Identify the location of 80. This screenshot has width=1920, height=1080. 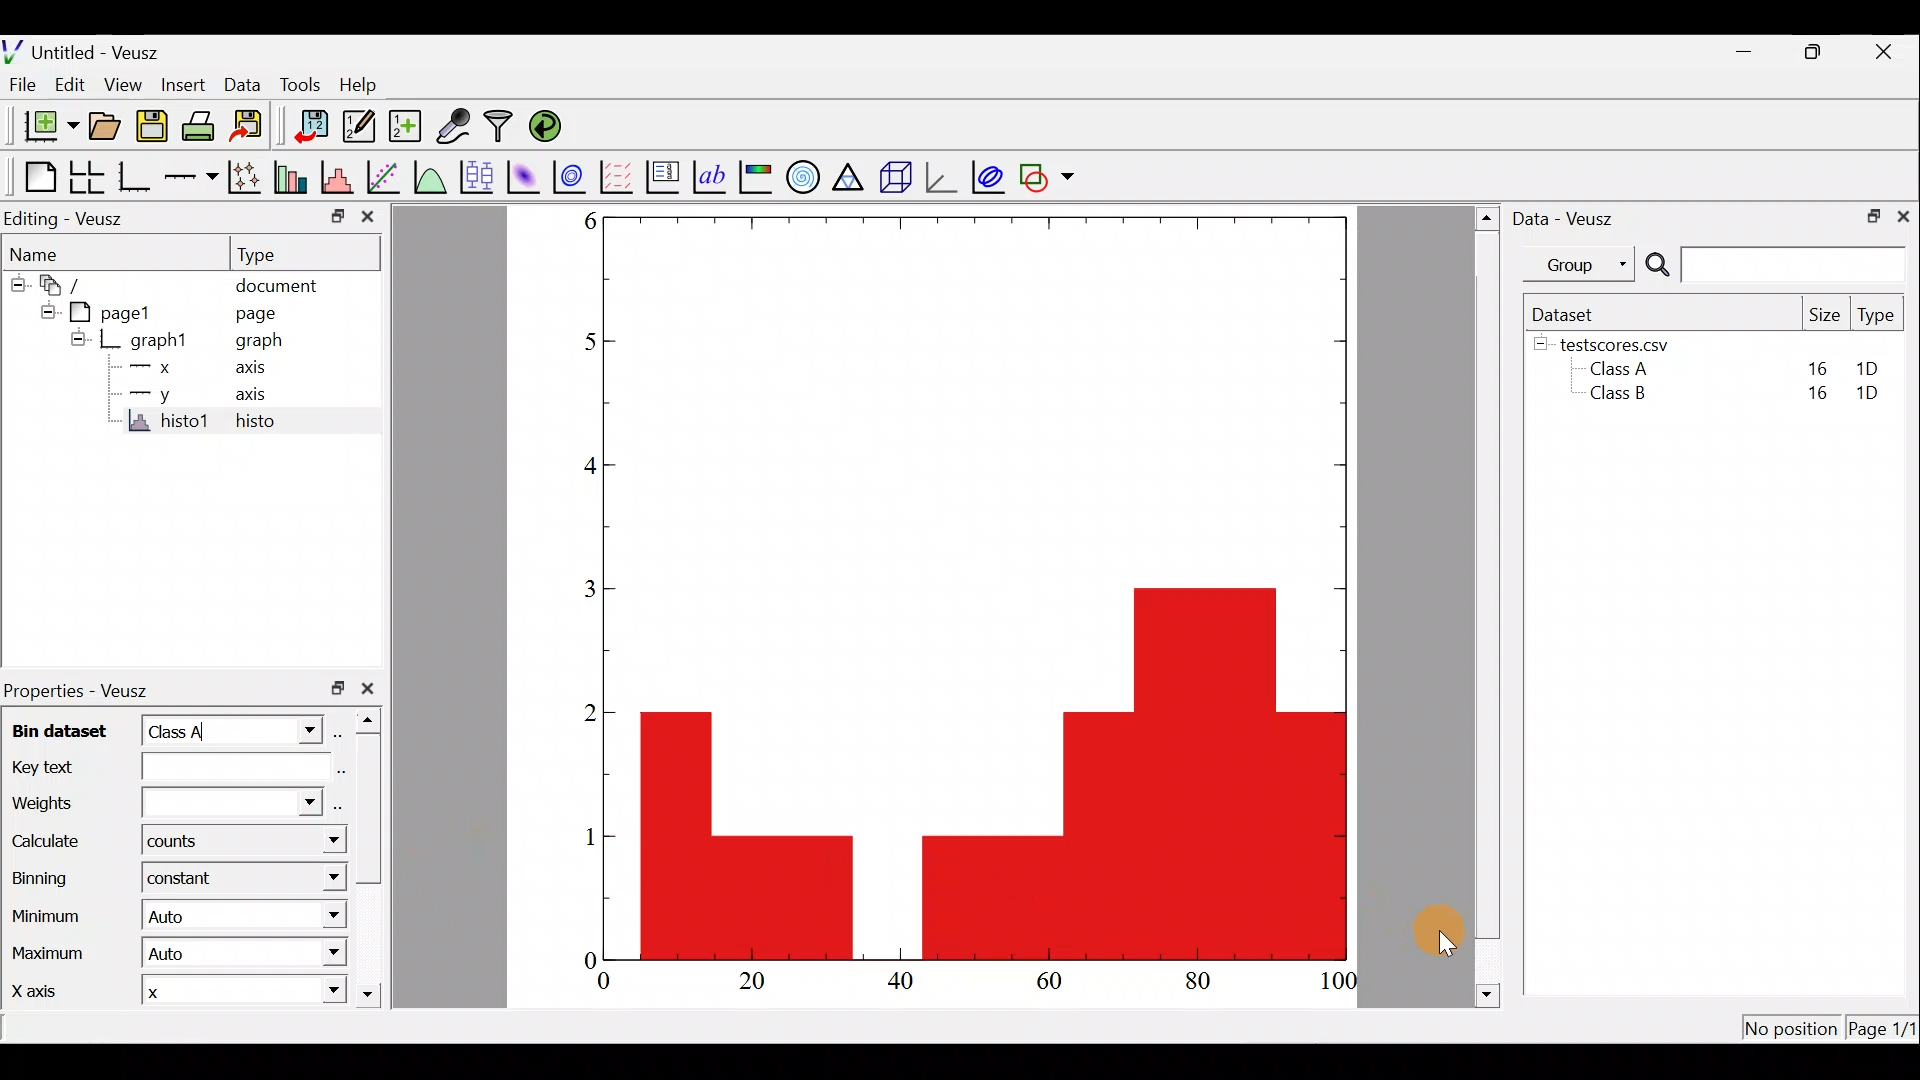
(1198, 984).